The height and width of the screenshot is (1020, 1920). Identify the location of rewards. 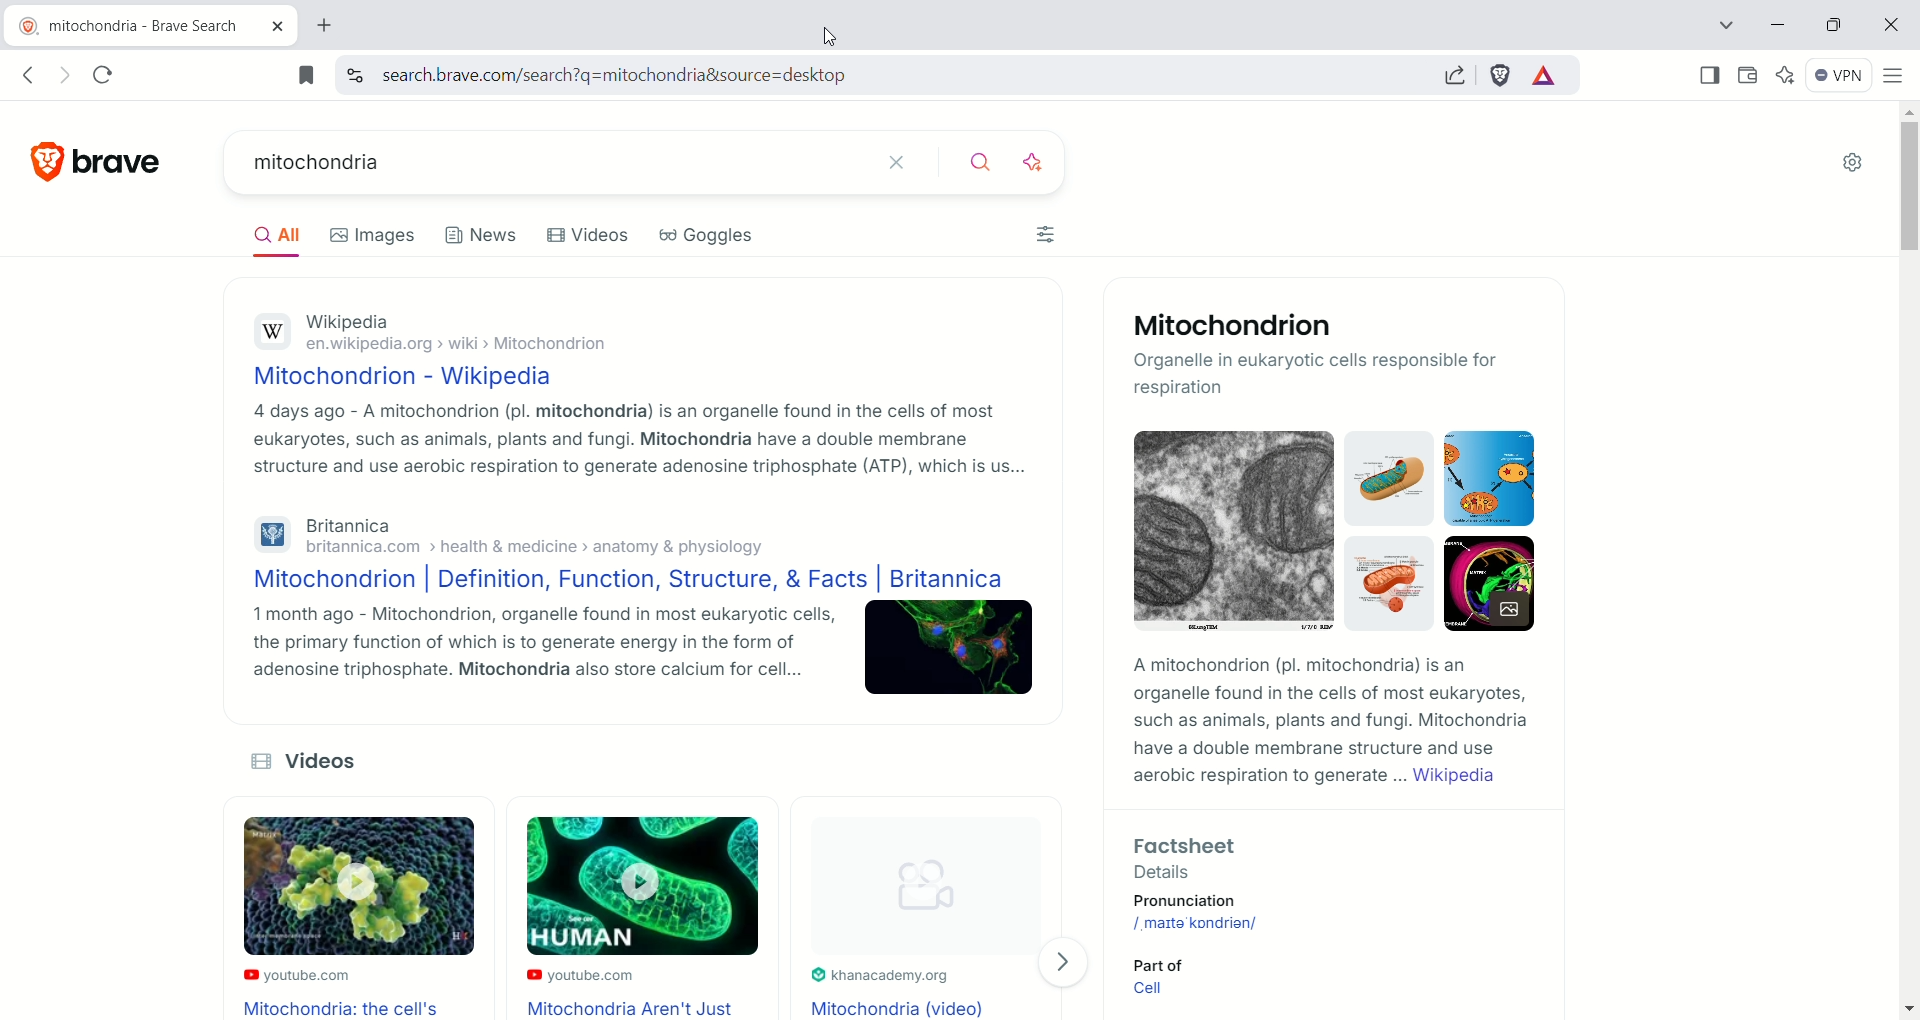
(1543, 77).